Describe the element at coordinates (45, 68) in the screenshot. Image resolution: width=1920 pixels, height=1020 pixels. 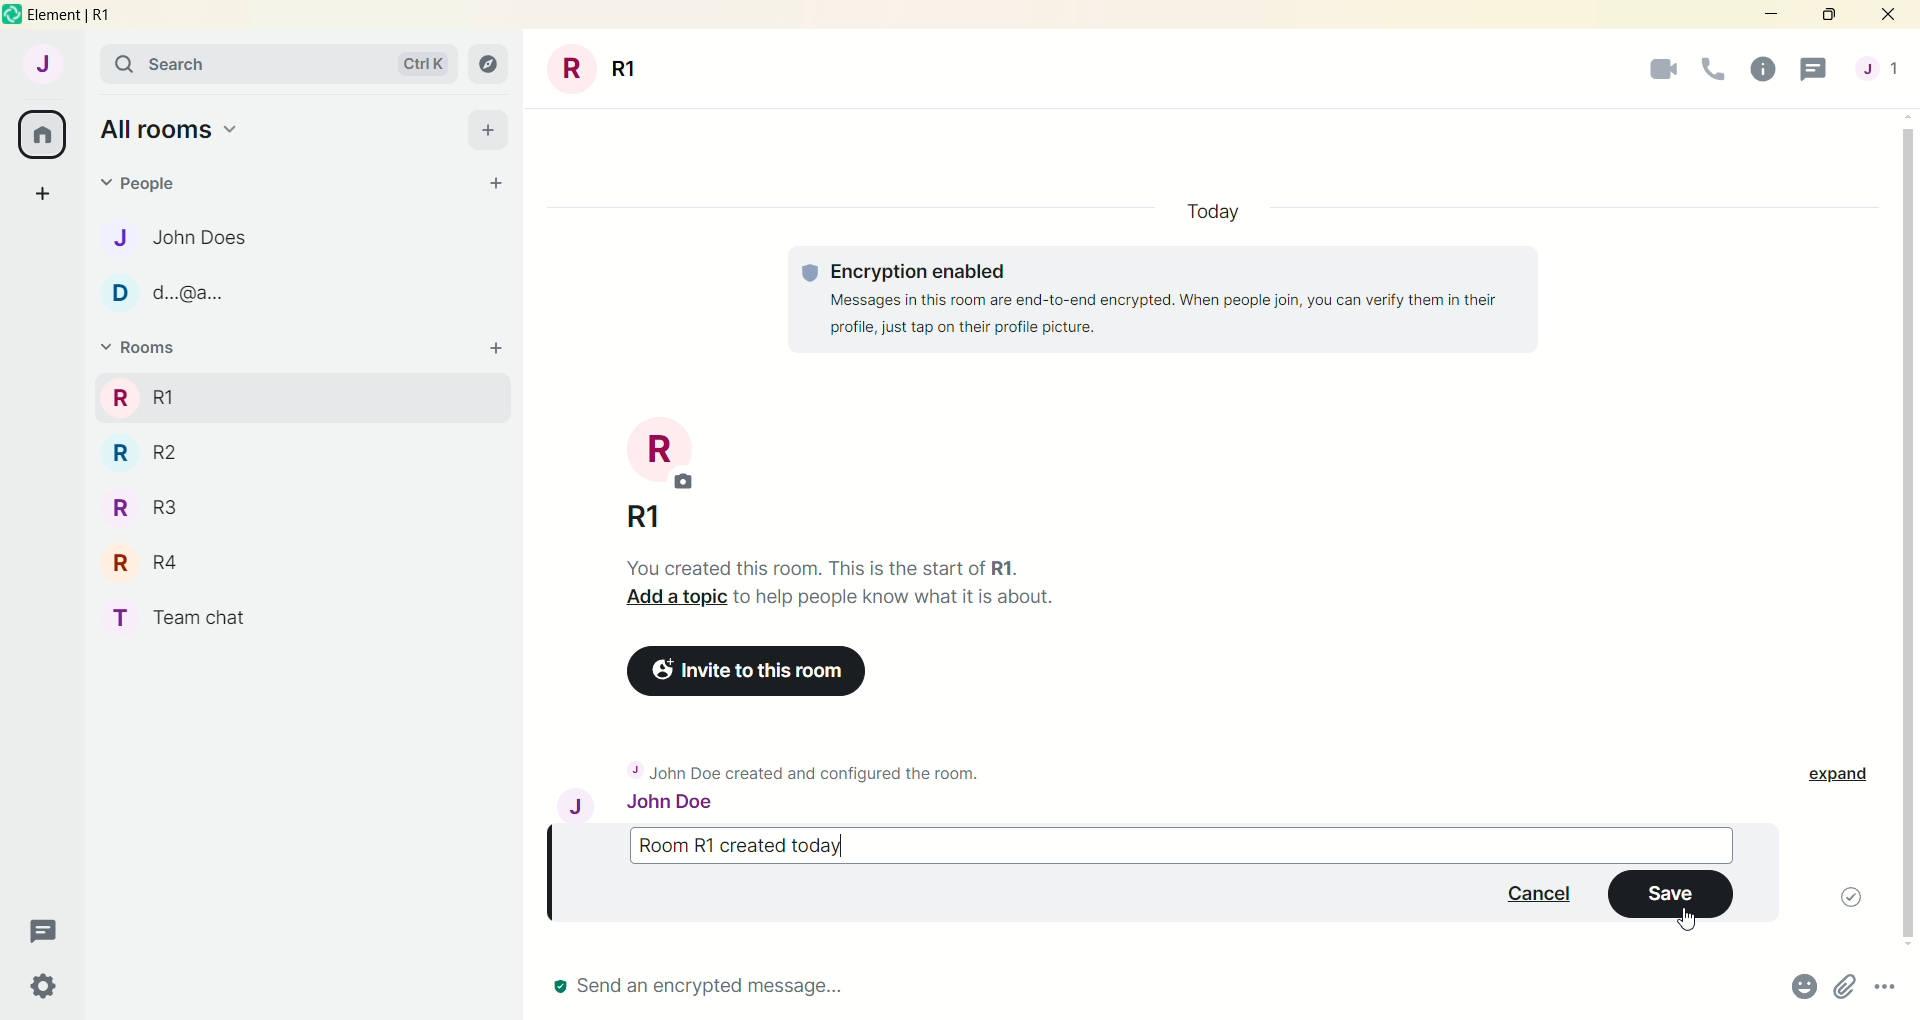
I see `account` at that location.